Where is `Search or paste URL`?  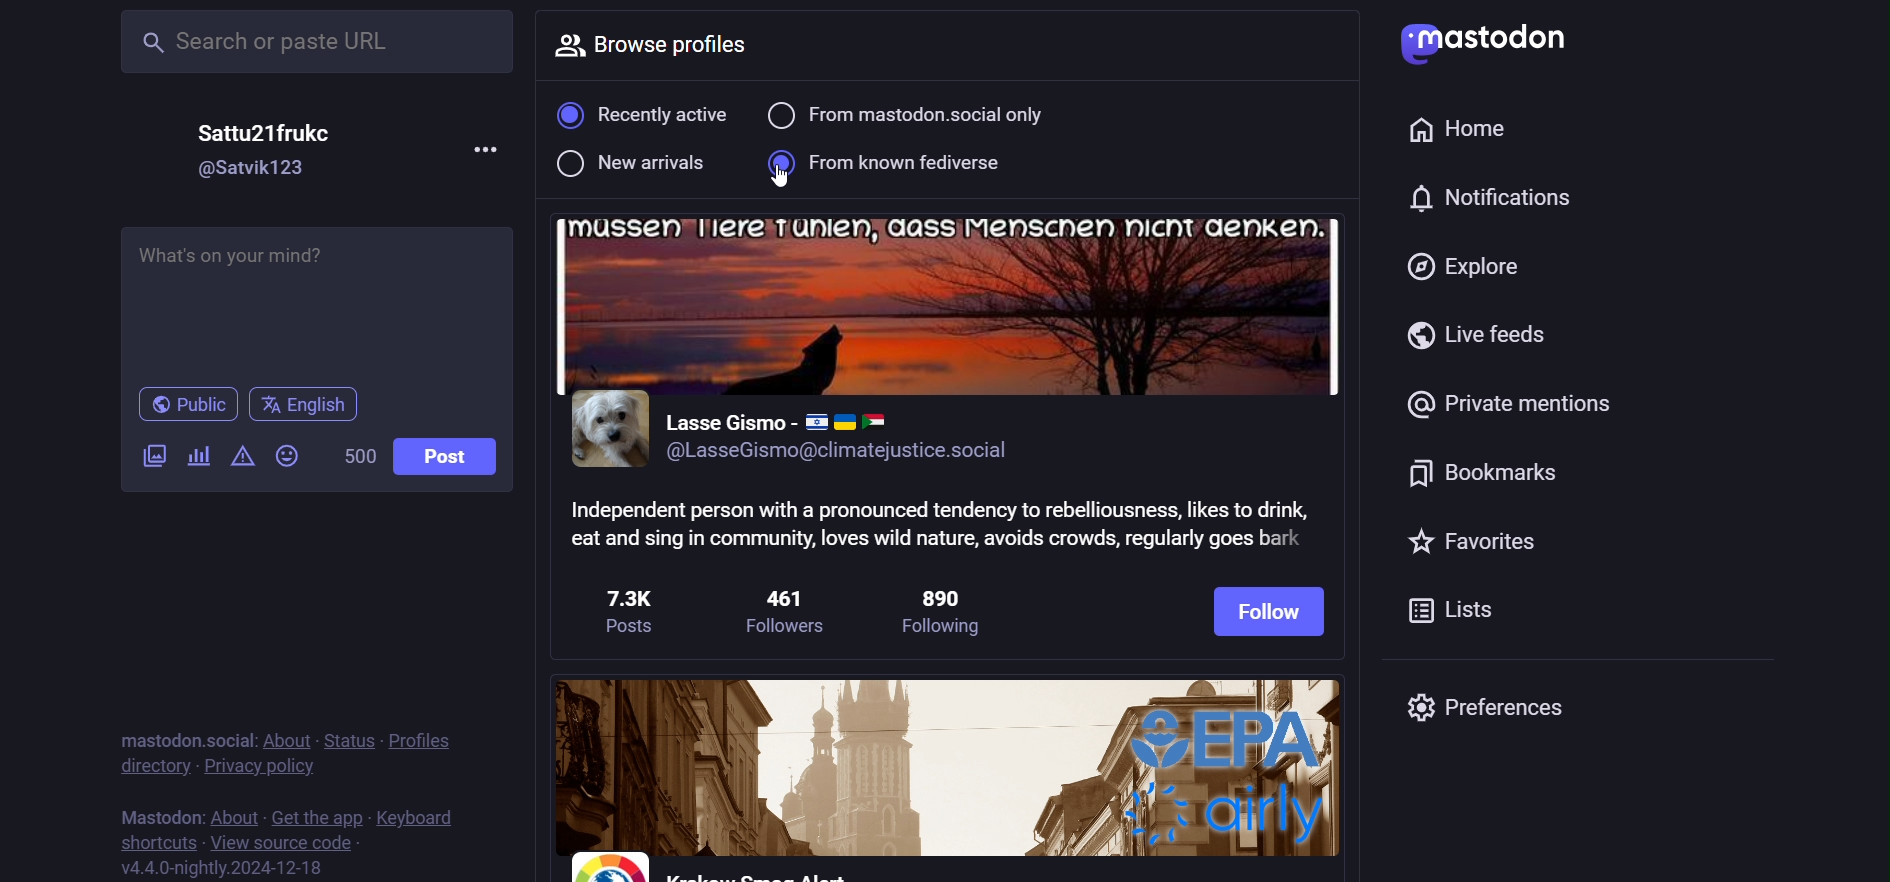 Search or paste URL is located at coordinates (319, 43).